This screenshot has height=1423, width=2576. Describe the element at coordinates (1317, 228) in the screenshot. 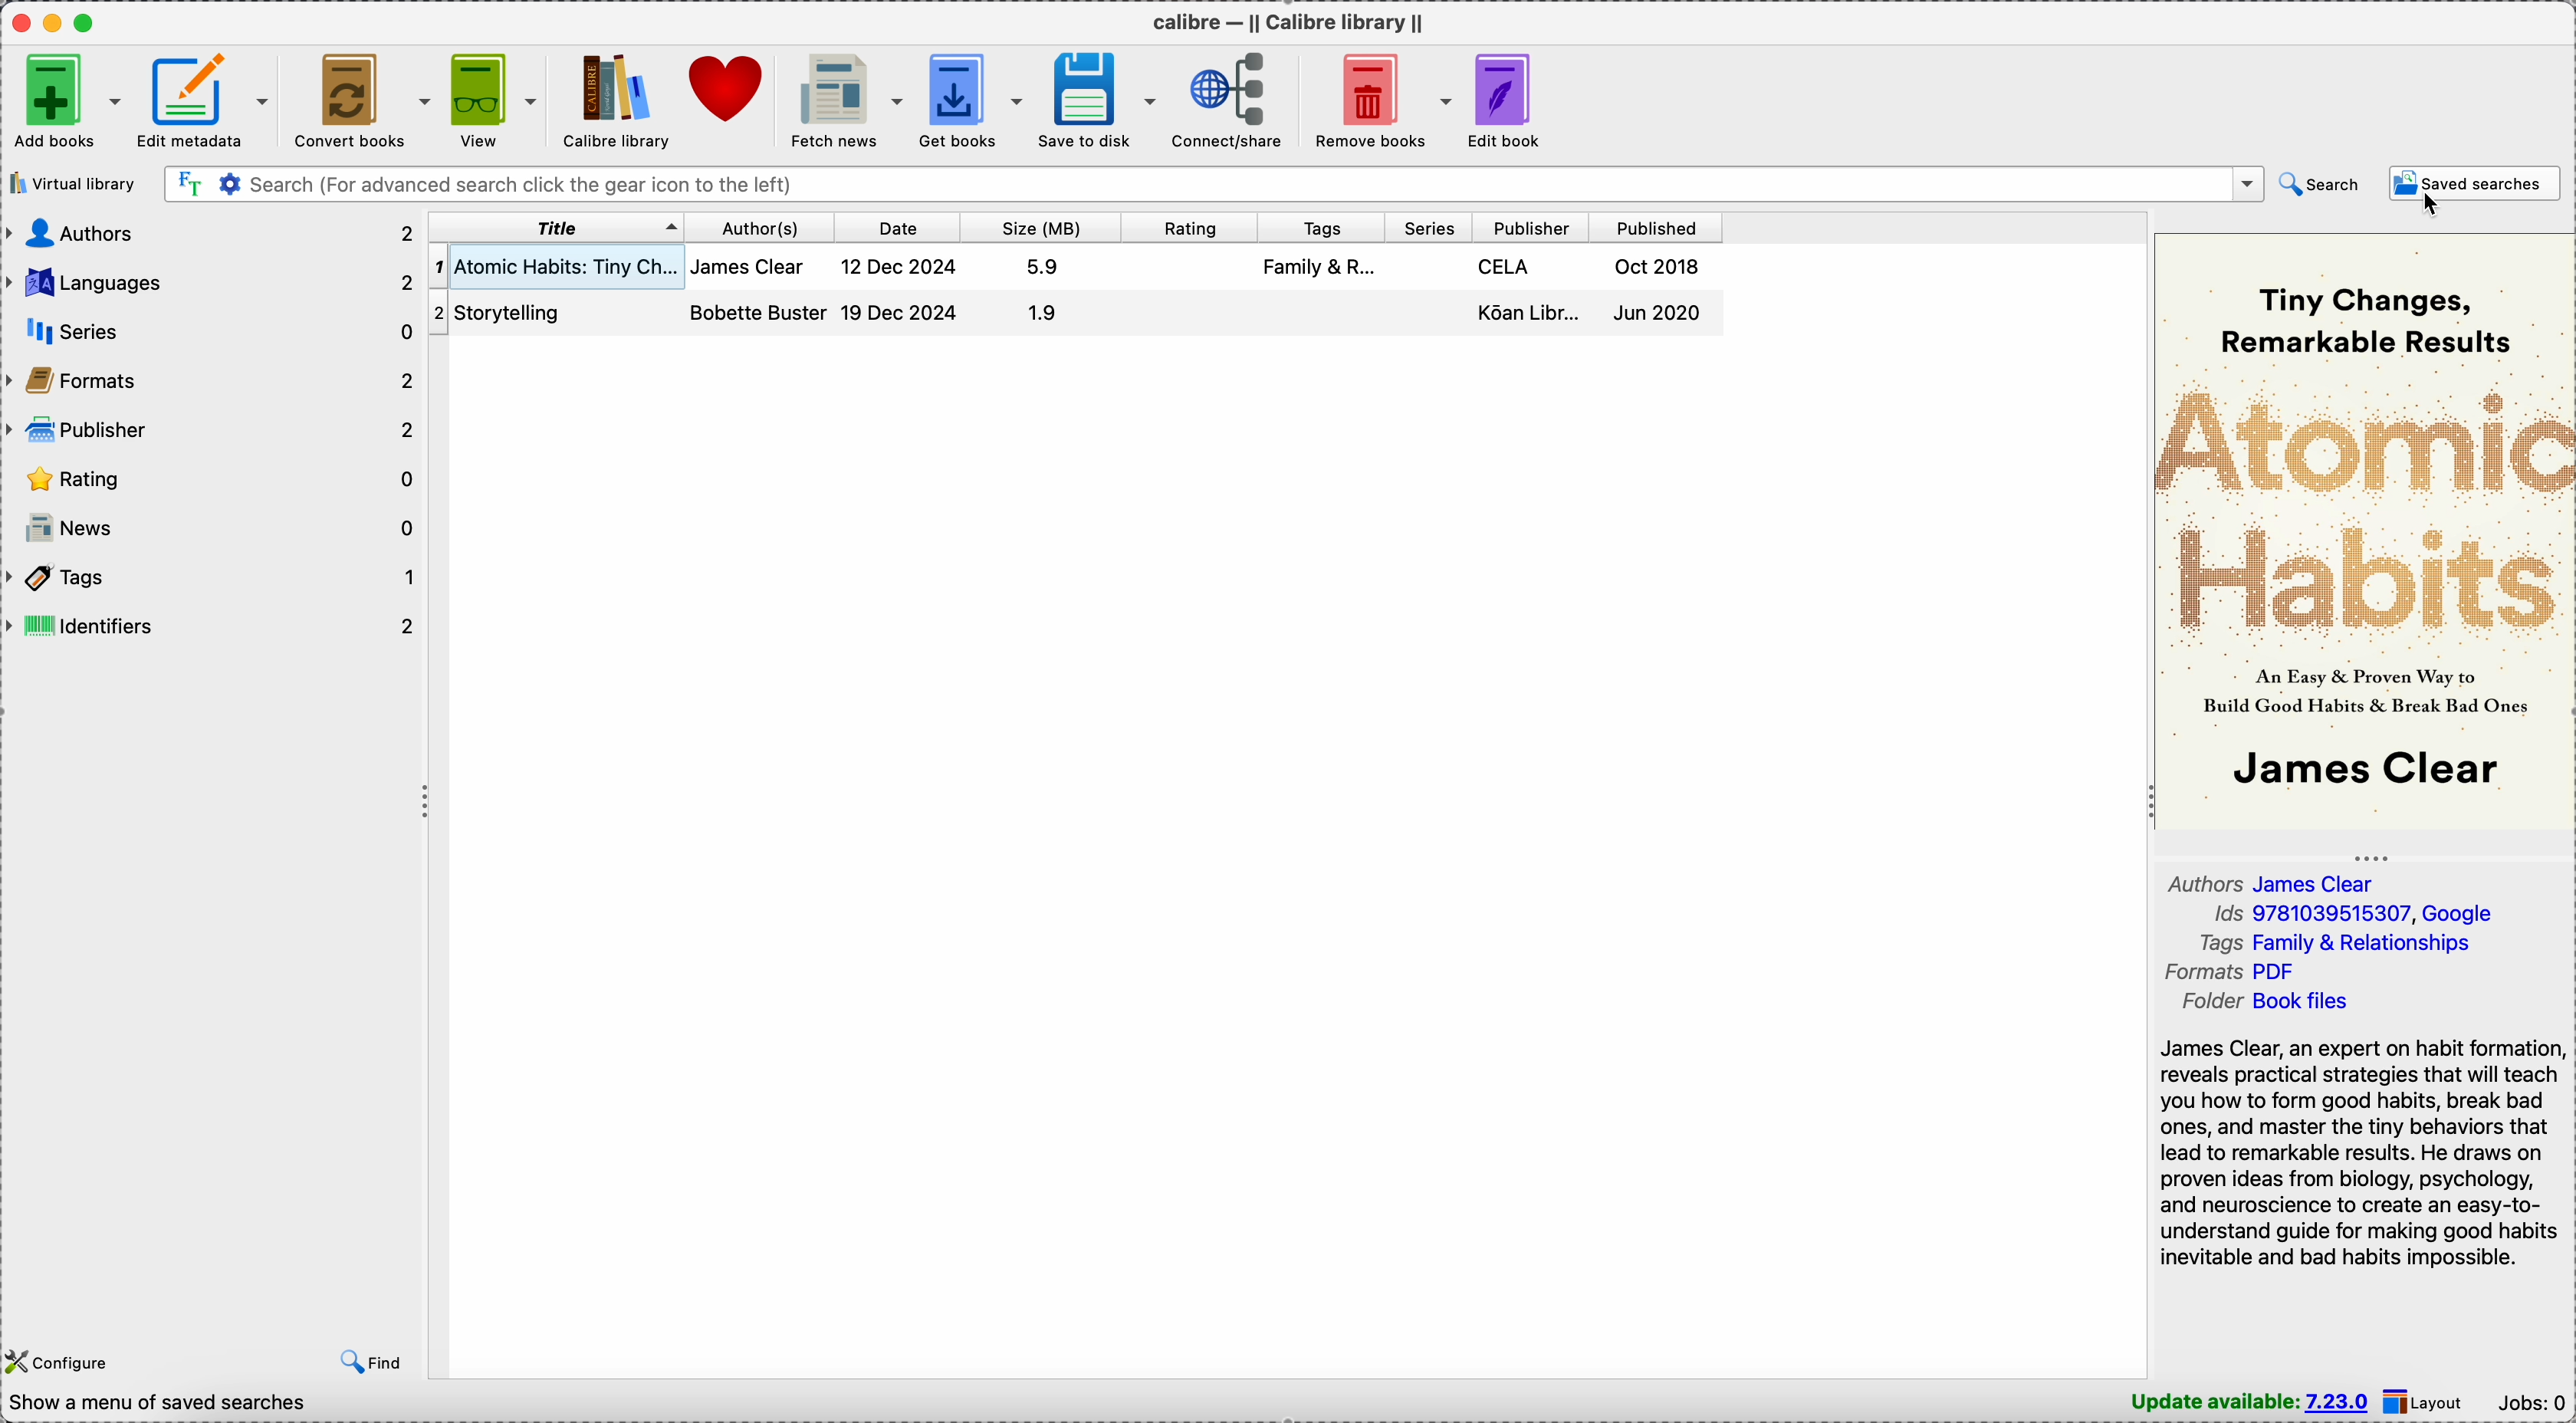

I see `tags` at that location.